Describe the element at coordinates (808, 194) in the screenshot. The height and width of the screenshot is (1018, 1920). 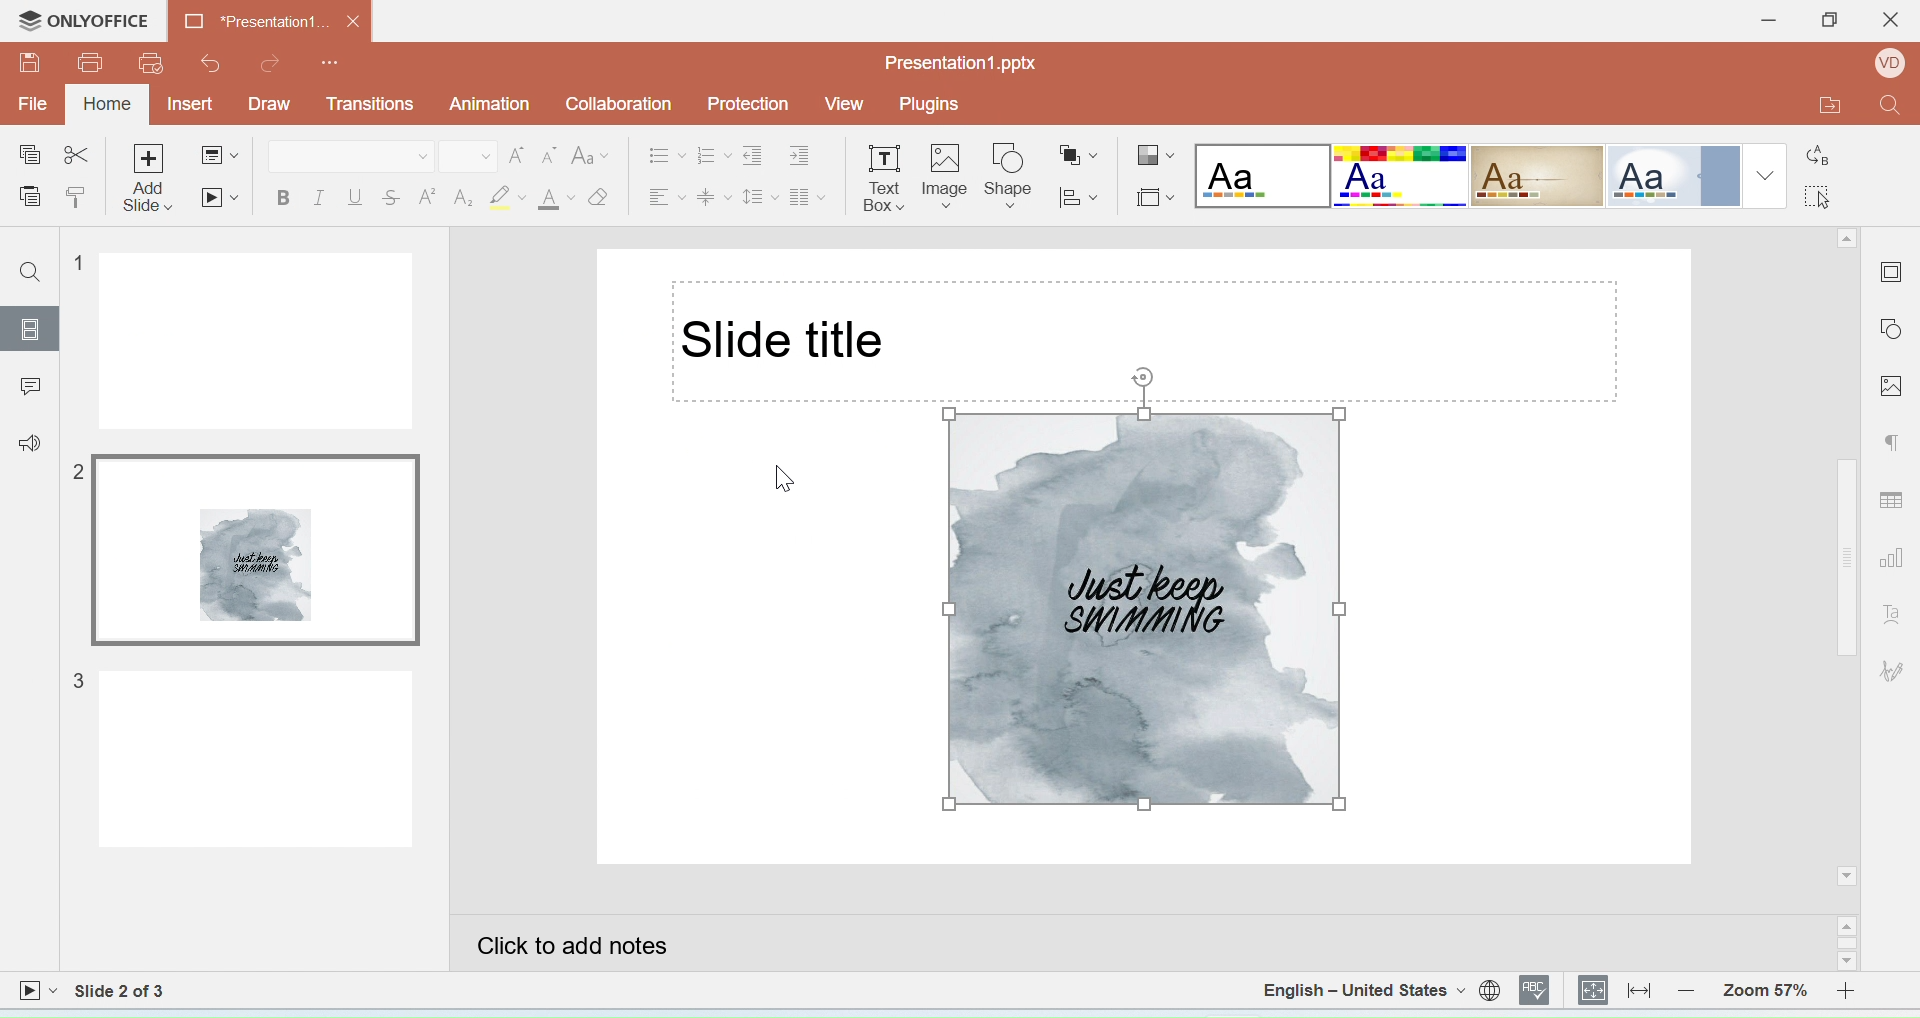
I see `Insert columns` at that location.